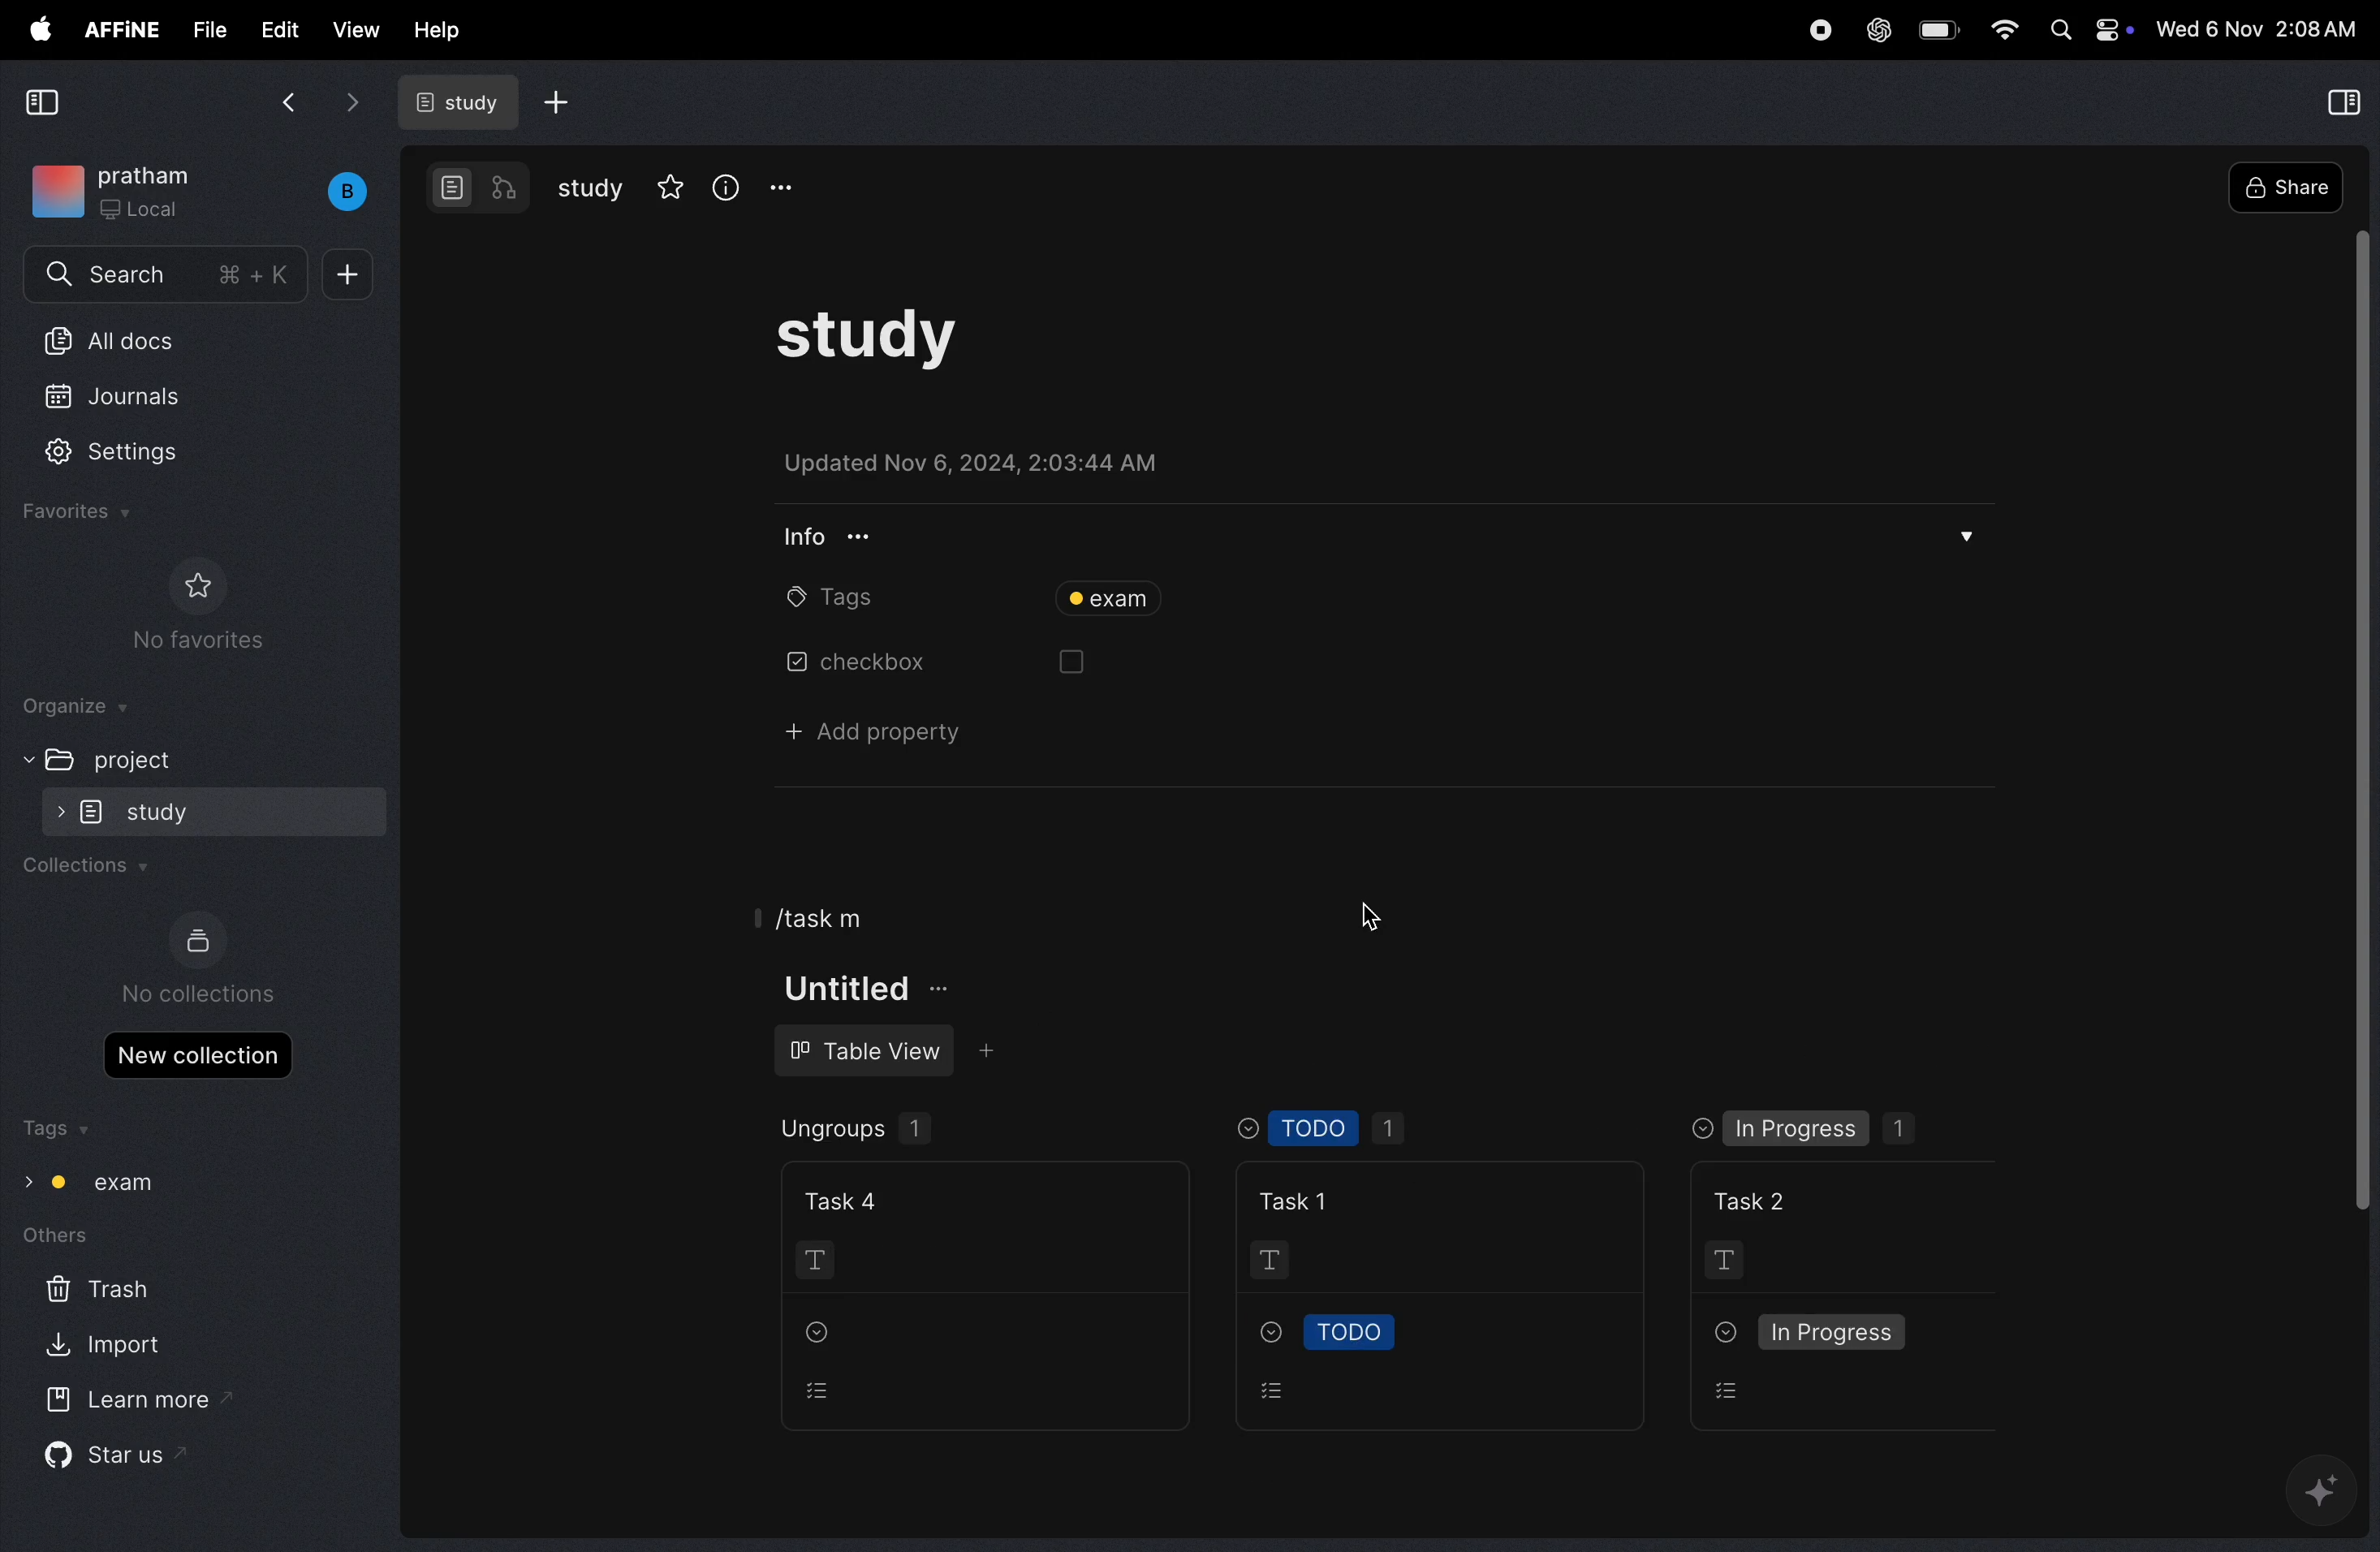 The height and width of the screenshot is (1552, 2380). Describe the element at coordinates (826, 1330) in the screenshot. I see `drop down` at that location.